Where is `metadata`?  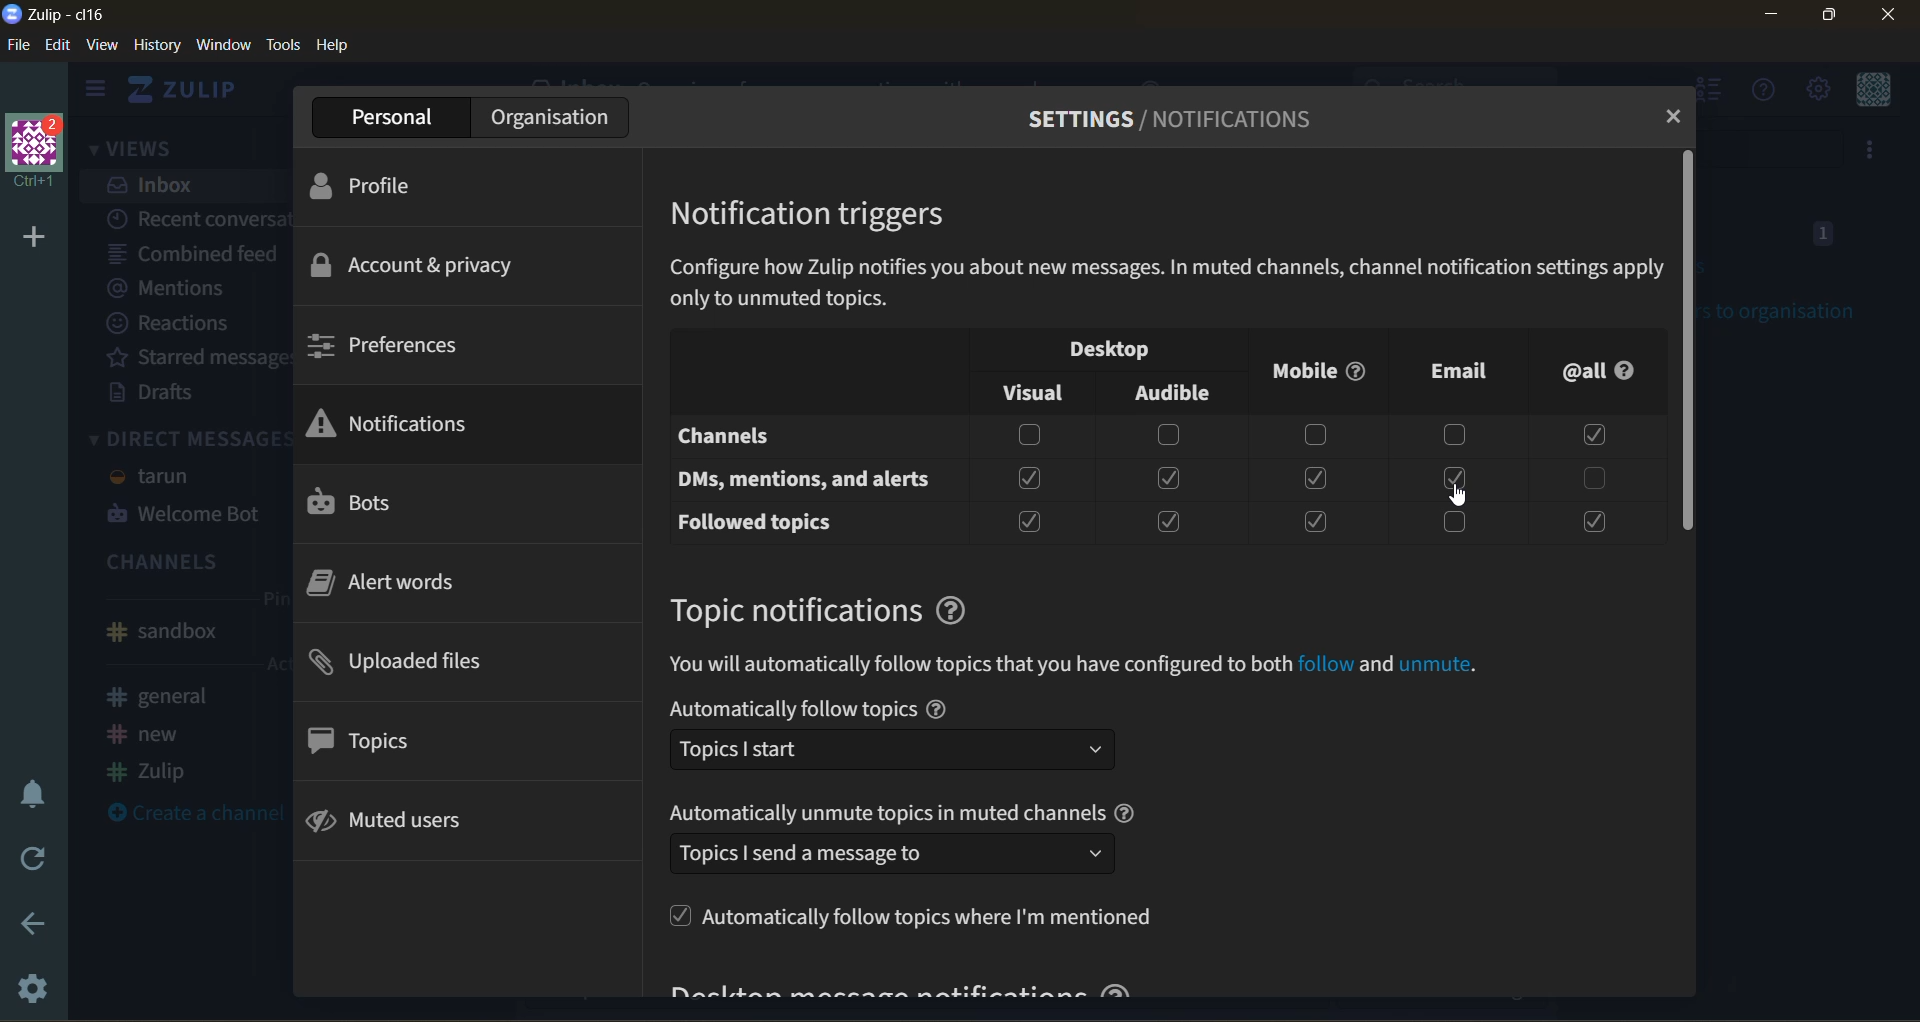 metadata is located at coordinates (1081, 663).